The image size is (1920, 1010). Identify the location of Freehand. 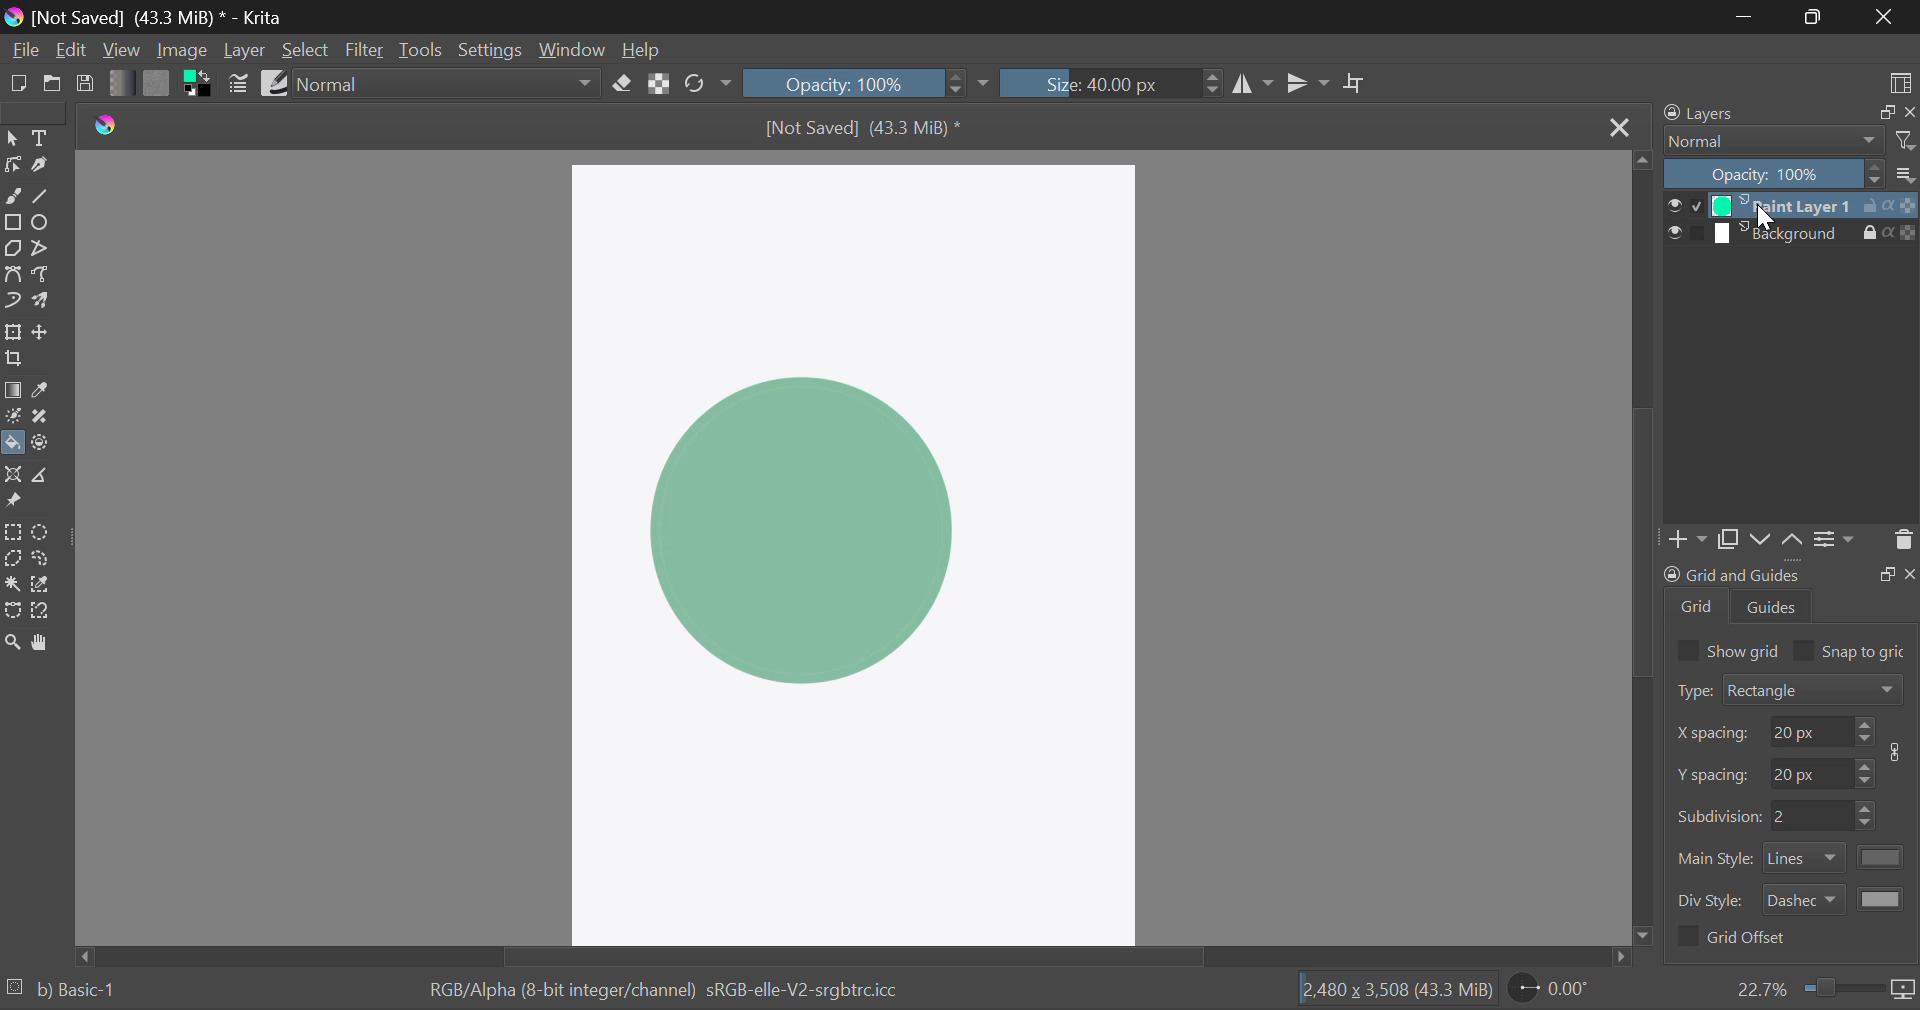
(14, 196).